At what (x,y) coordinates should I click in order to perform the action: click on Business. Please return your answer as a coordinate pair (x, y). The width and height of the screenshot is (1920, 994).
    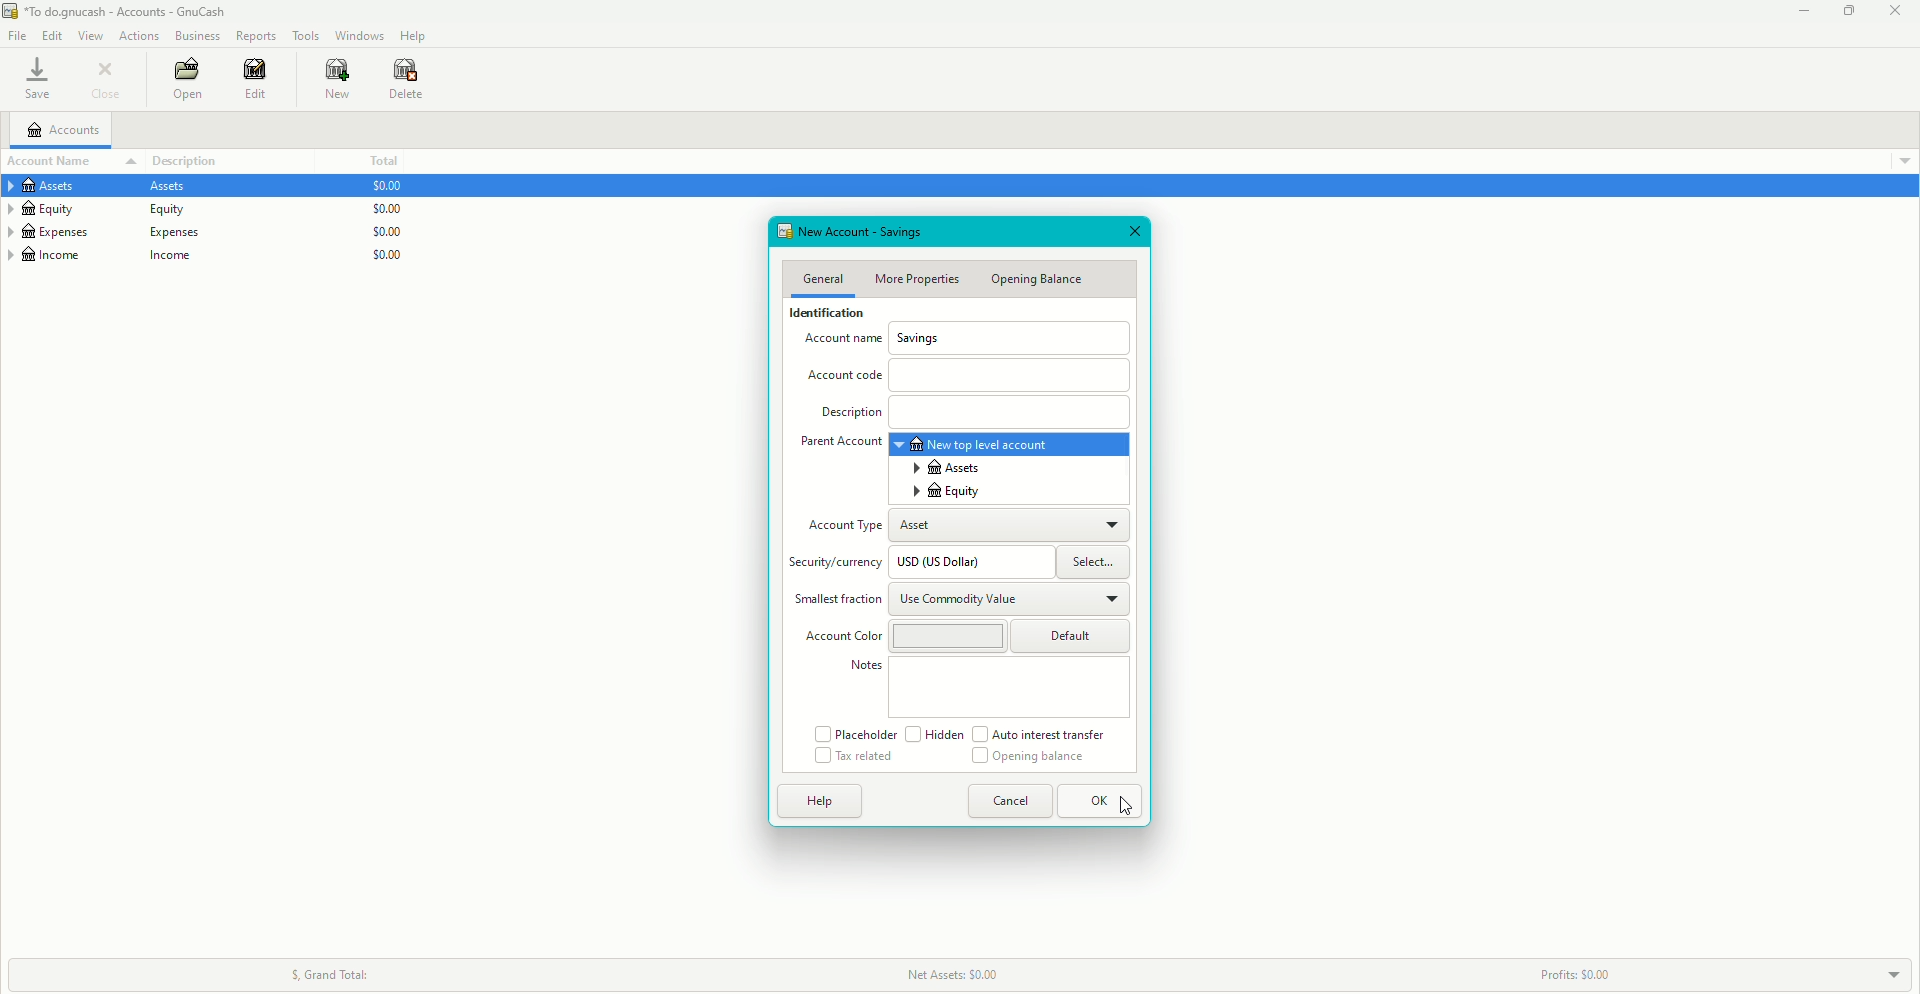
    Looking at the image, I should click on (198, 37).